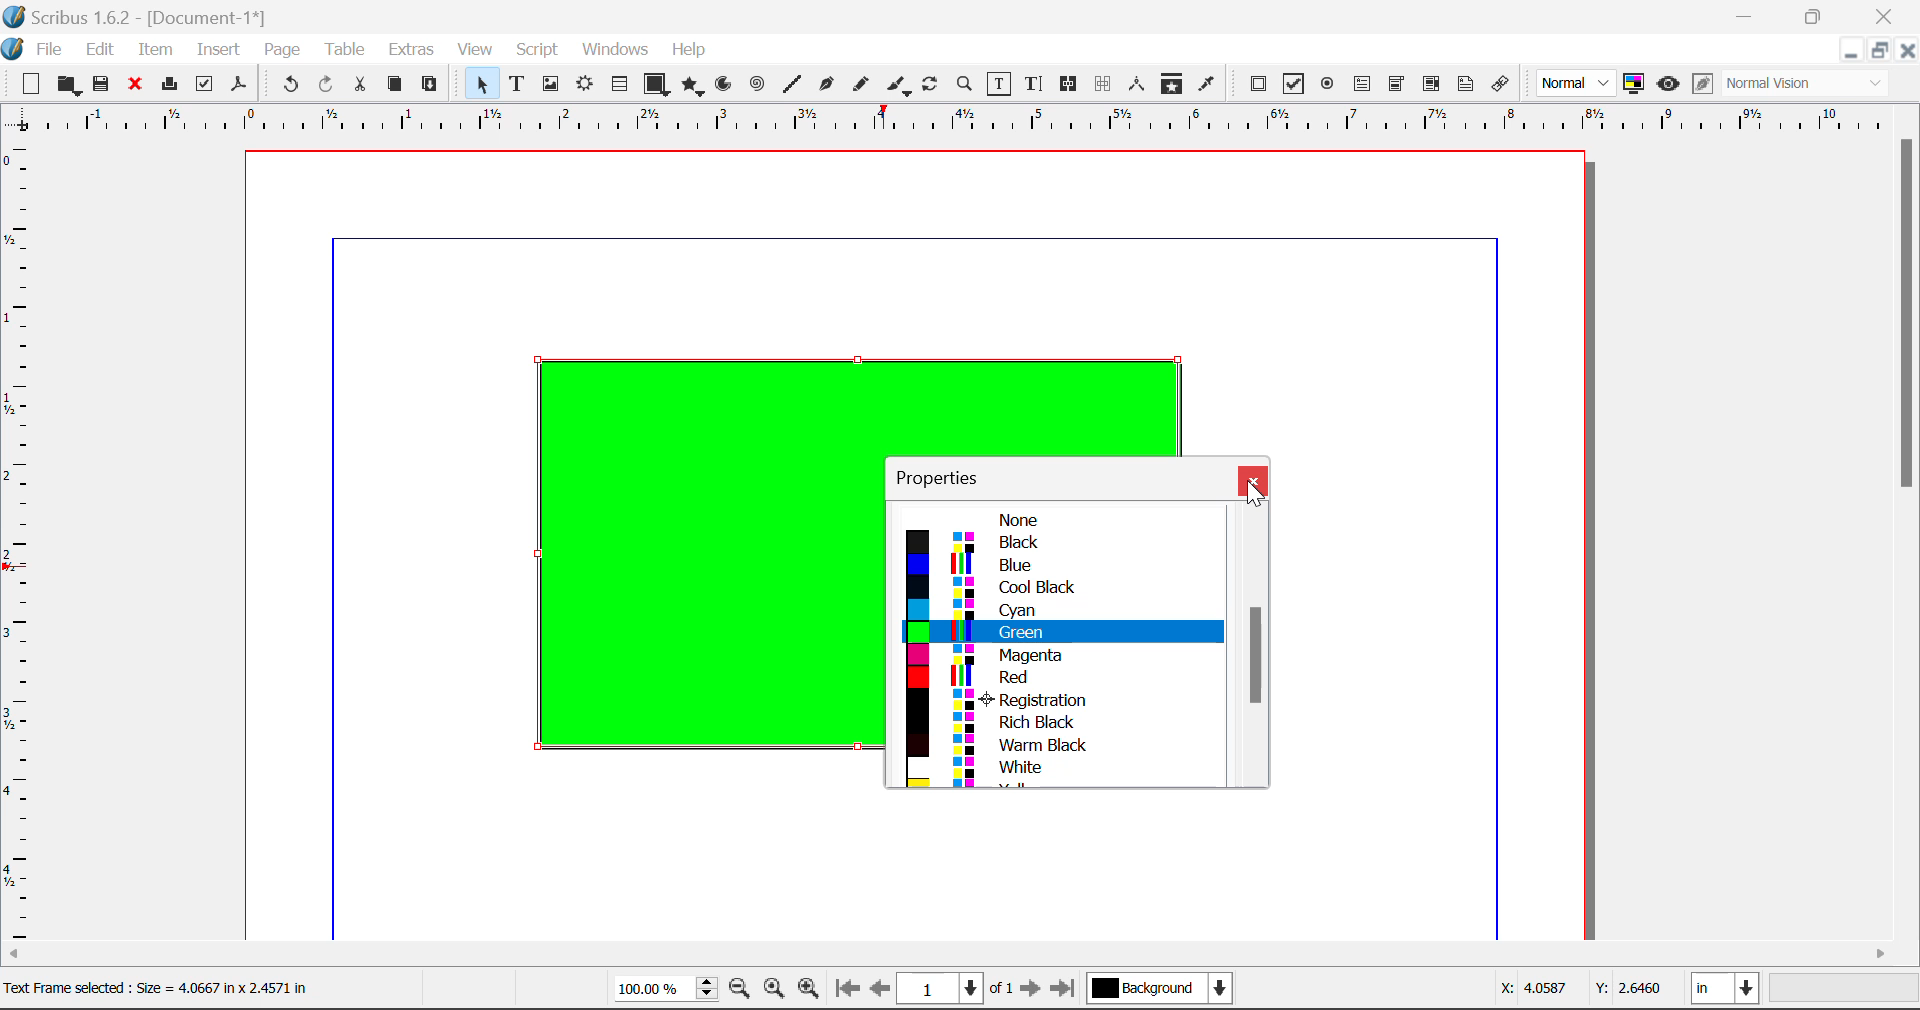 This screenshot has height=1010, width=1920. Describe the element at coordinates (516, 83) in the screenshot. I see `Text Frame Selected` at that location.